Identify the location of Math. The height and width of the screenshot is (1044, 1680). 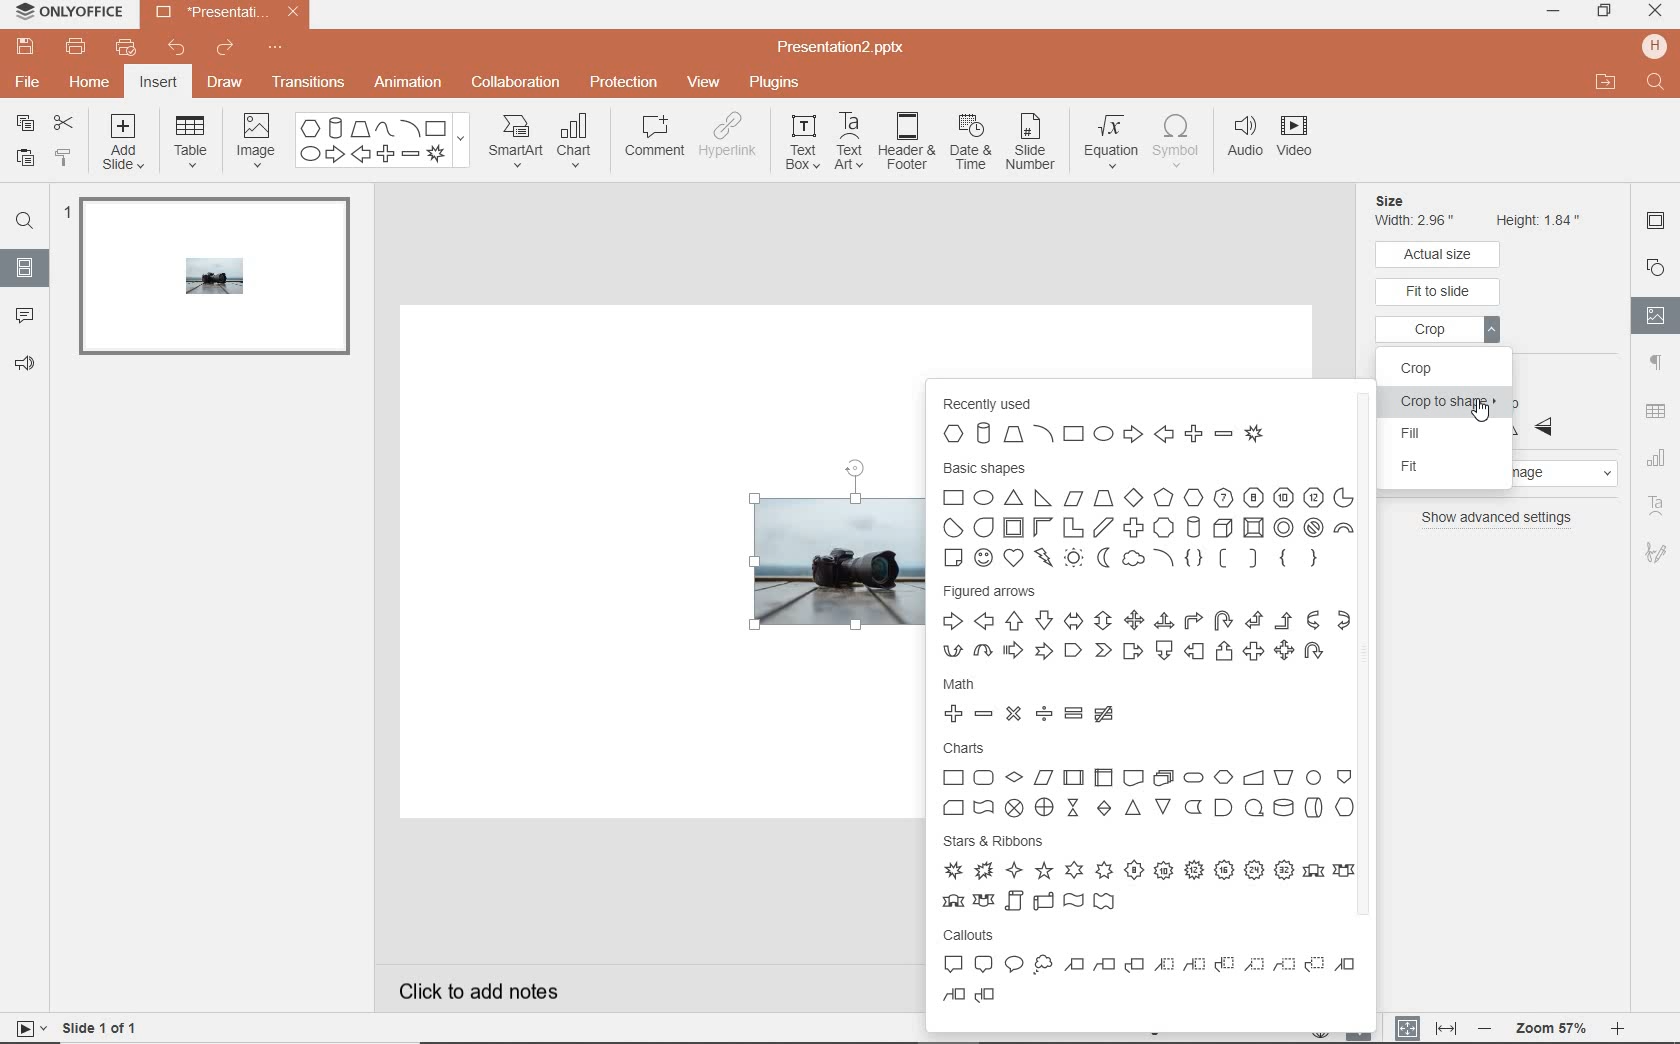
(1042, 699).